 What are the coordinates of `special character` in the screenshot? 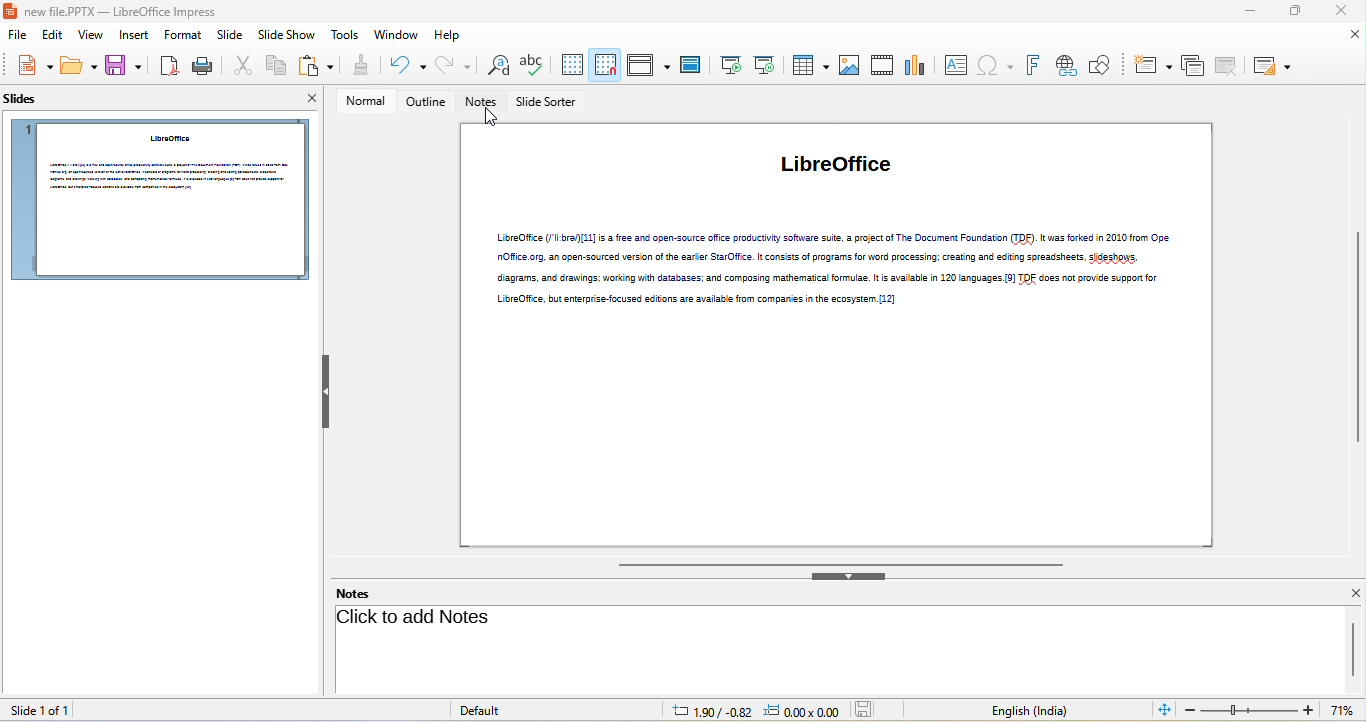 It's located at (995, 66).